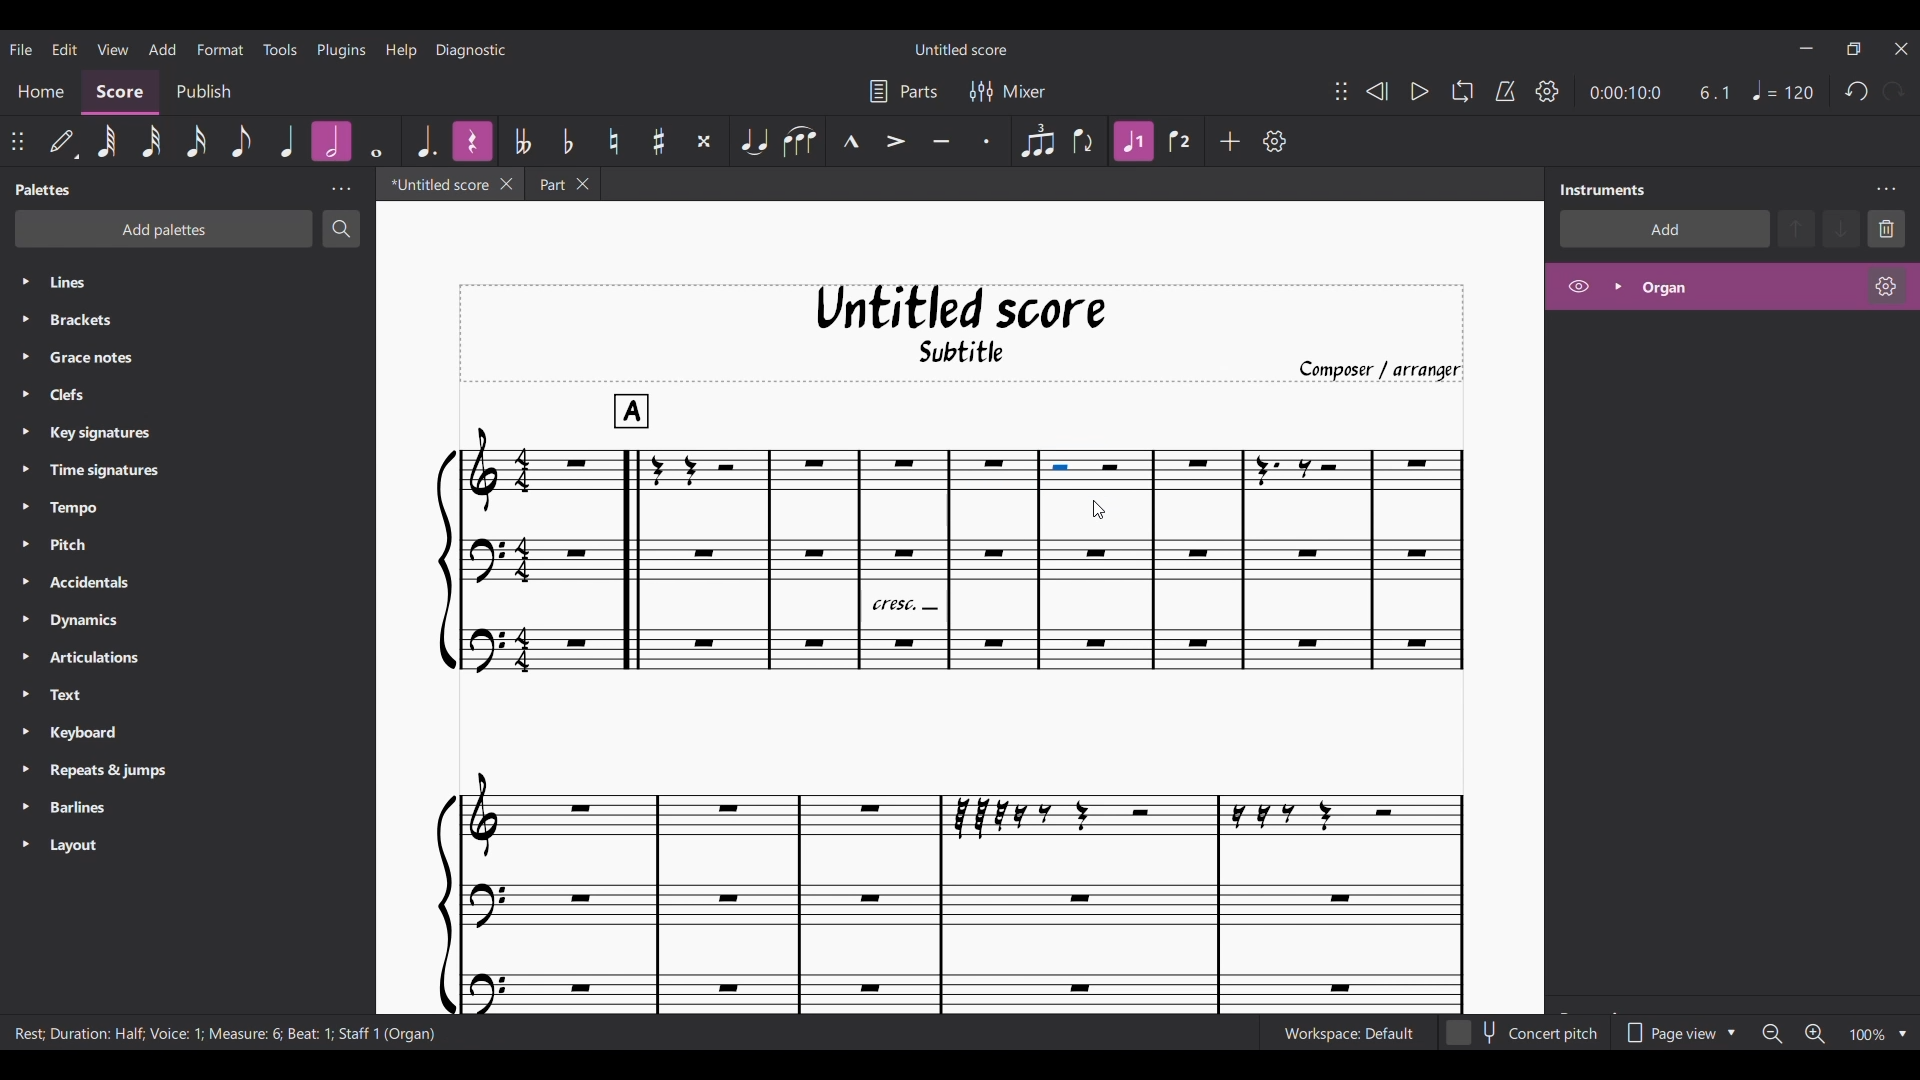  Describe the element at coordinates (850, 142) in the screenshot. I see `Marcato` at that location.